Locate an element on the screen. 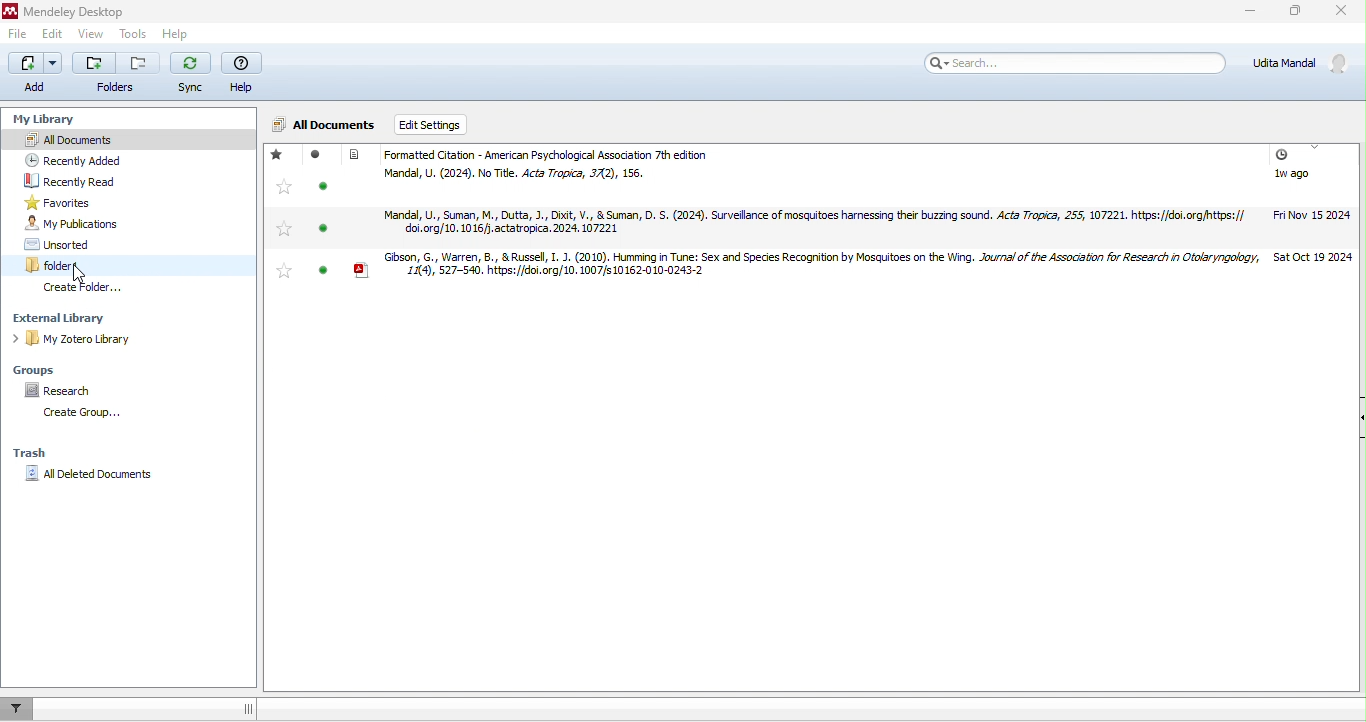 The width and height of the screenshot is (1366, 722). Favorite is located at coordinates (285, 187).